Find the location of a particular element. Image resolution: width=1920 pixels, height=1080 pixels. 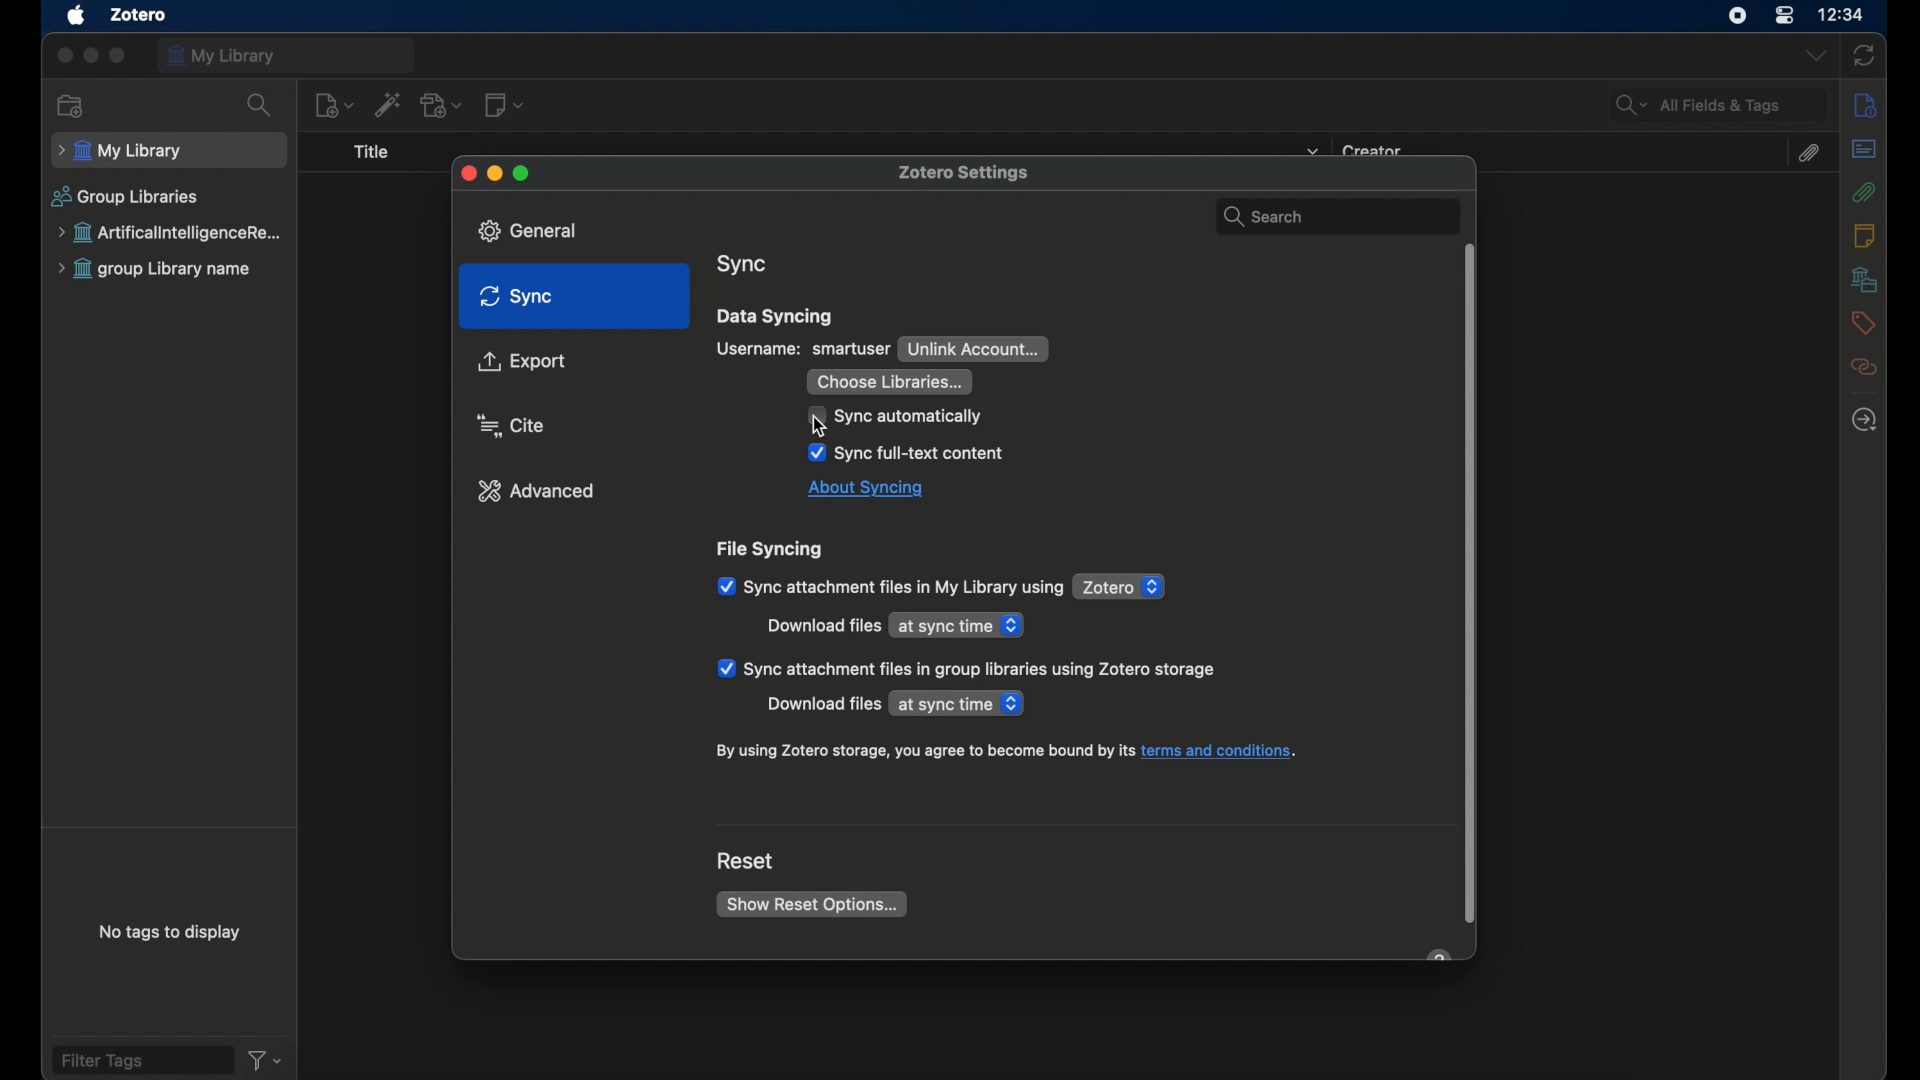

search bar is located at coordinates (1332, 212).